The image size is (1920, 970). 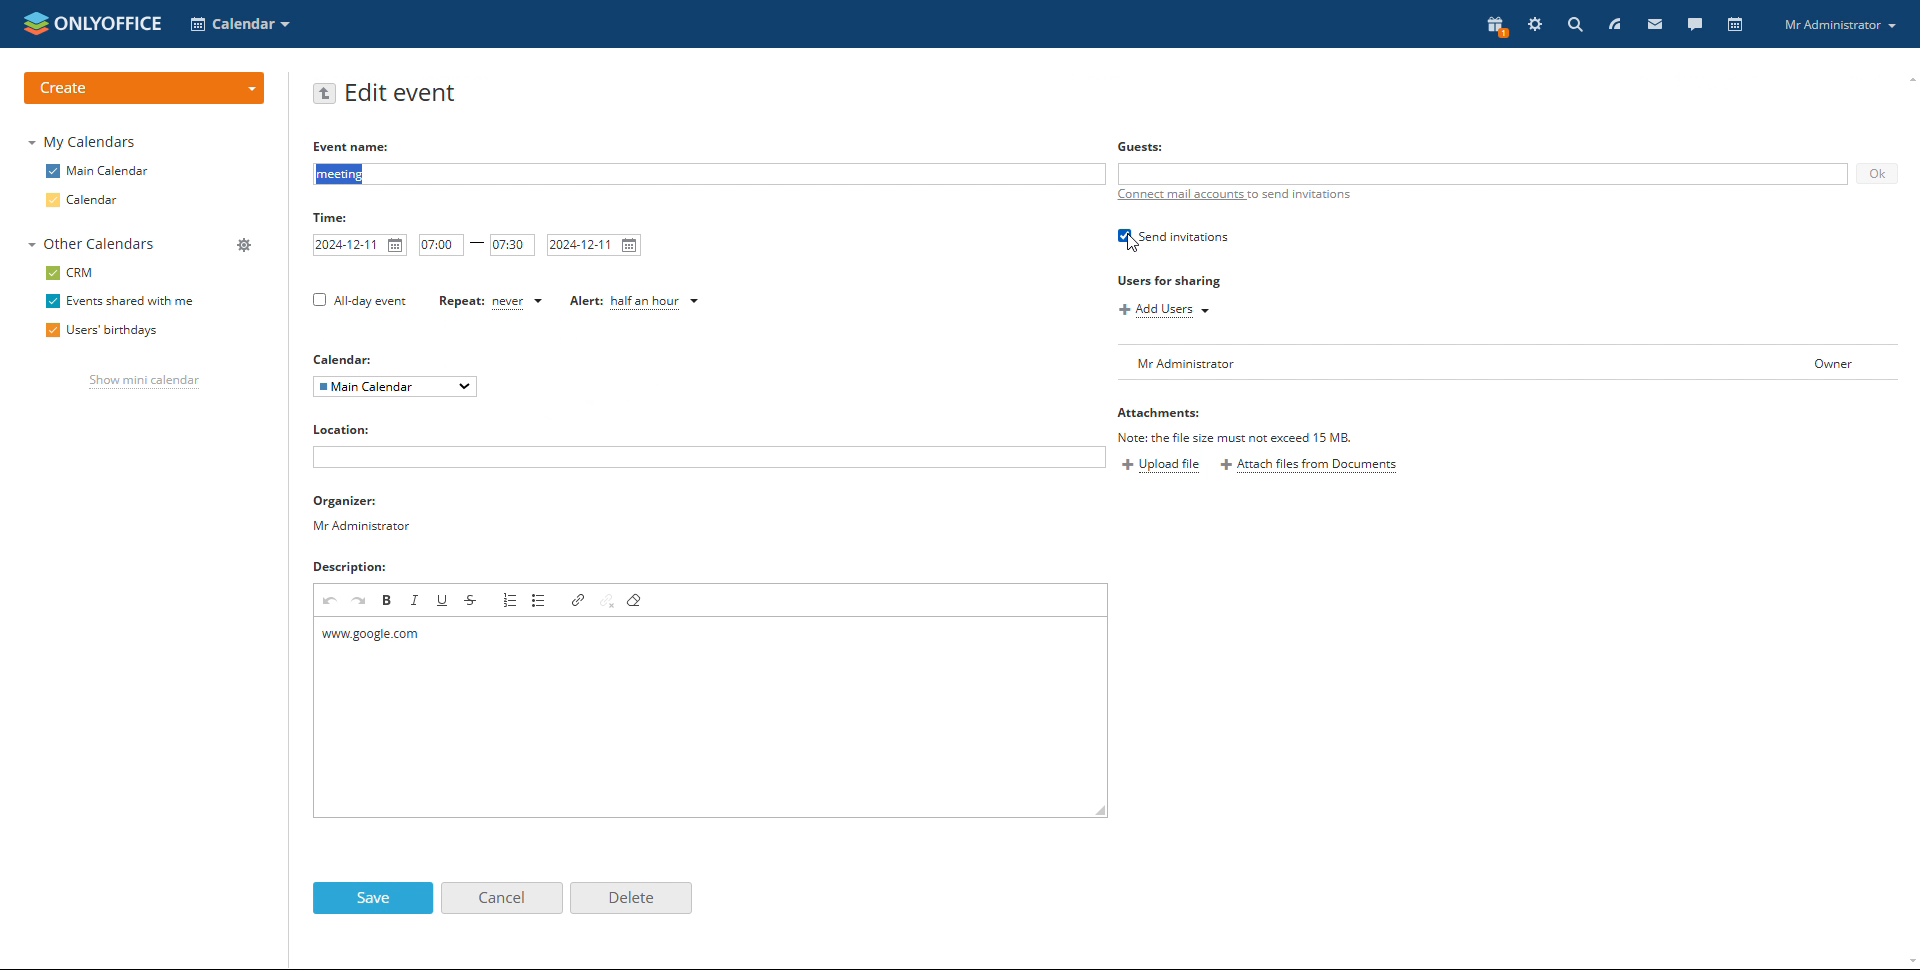 I want to click on bold, so click(x=388, y=601).